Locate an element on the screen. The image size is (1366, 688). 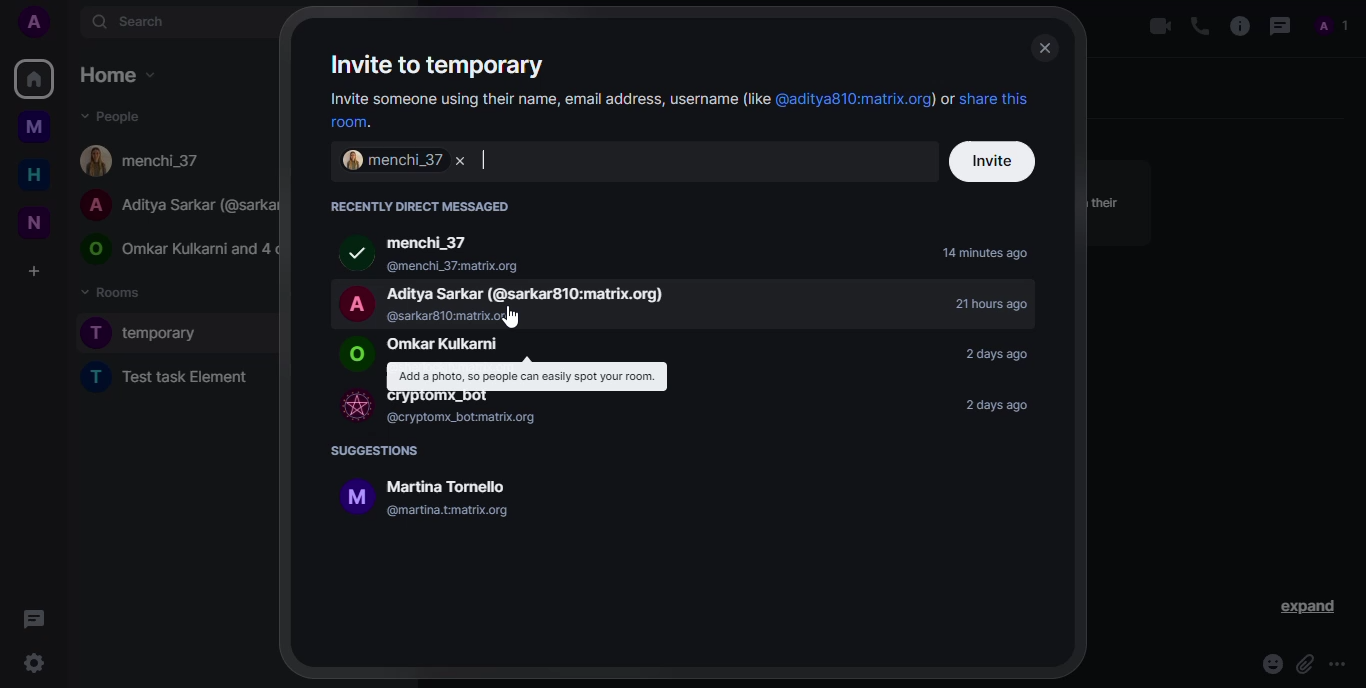
video call is located at coordinates (1150, 27).